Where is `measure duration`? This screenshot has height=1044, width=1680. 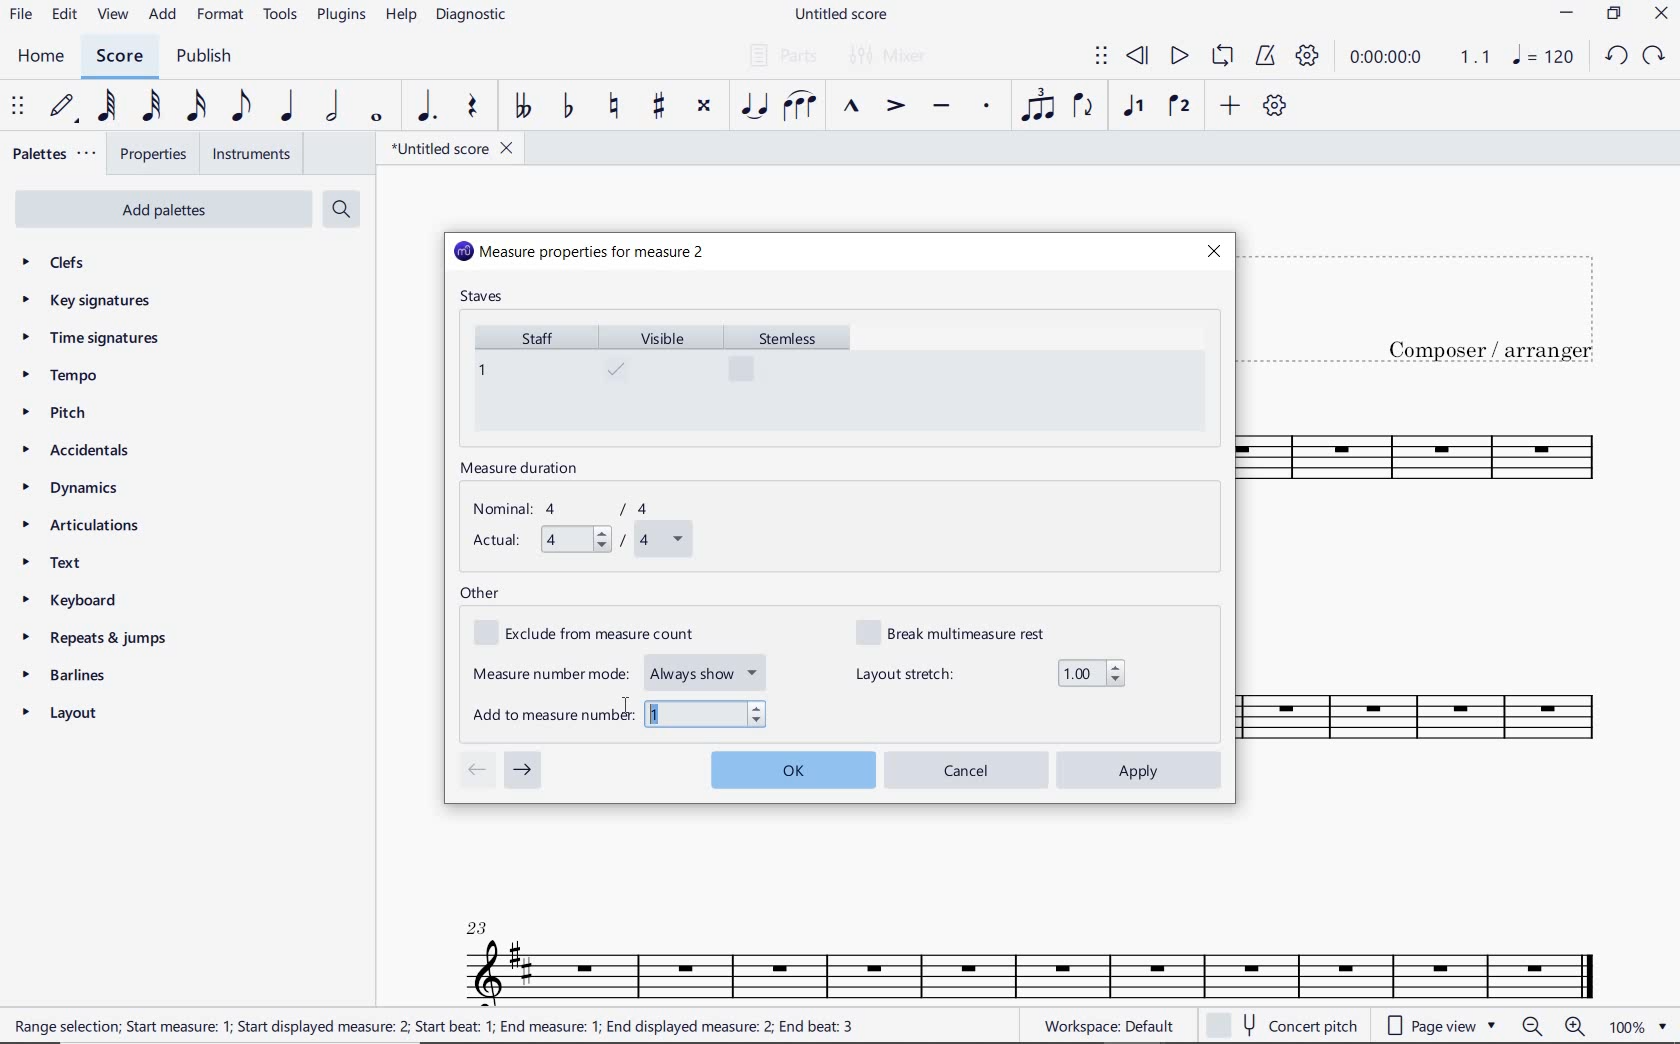 measure duration is located at coordinates (526, 470).